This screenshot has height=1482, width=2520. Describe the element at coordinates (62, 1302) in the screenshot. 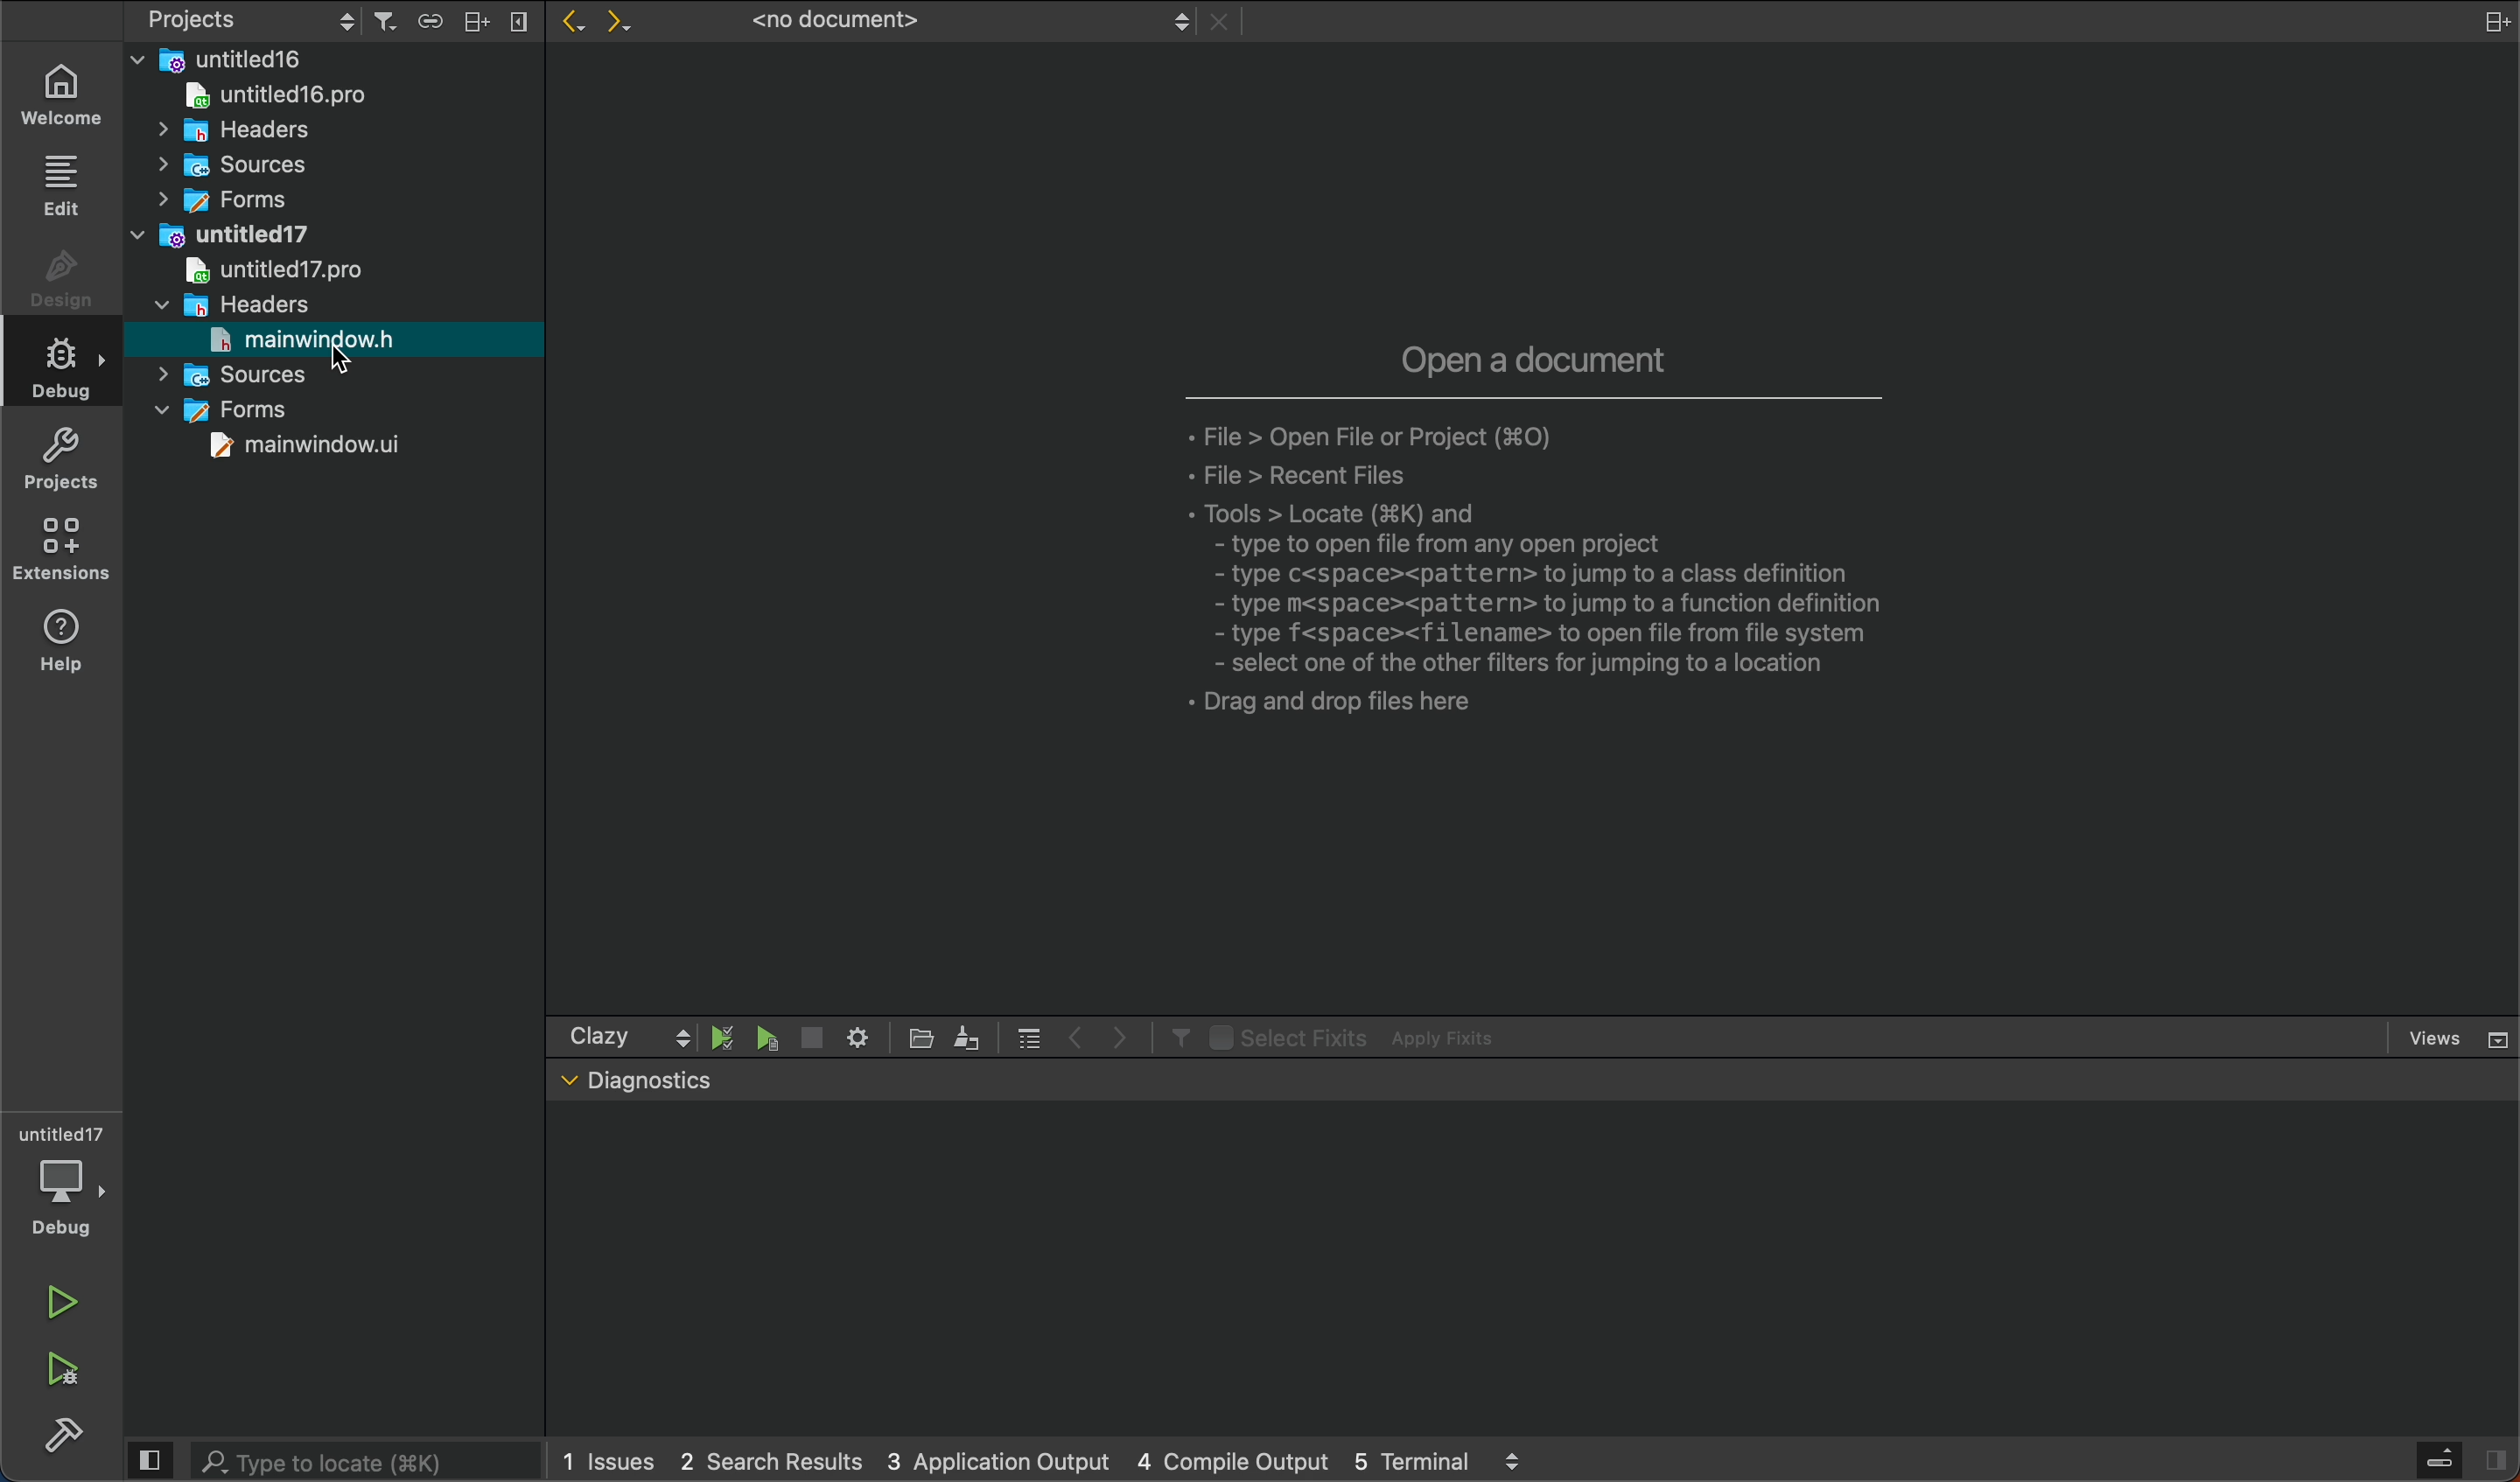

I see `run` at that location.